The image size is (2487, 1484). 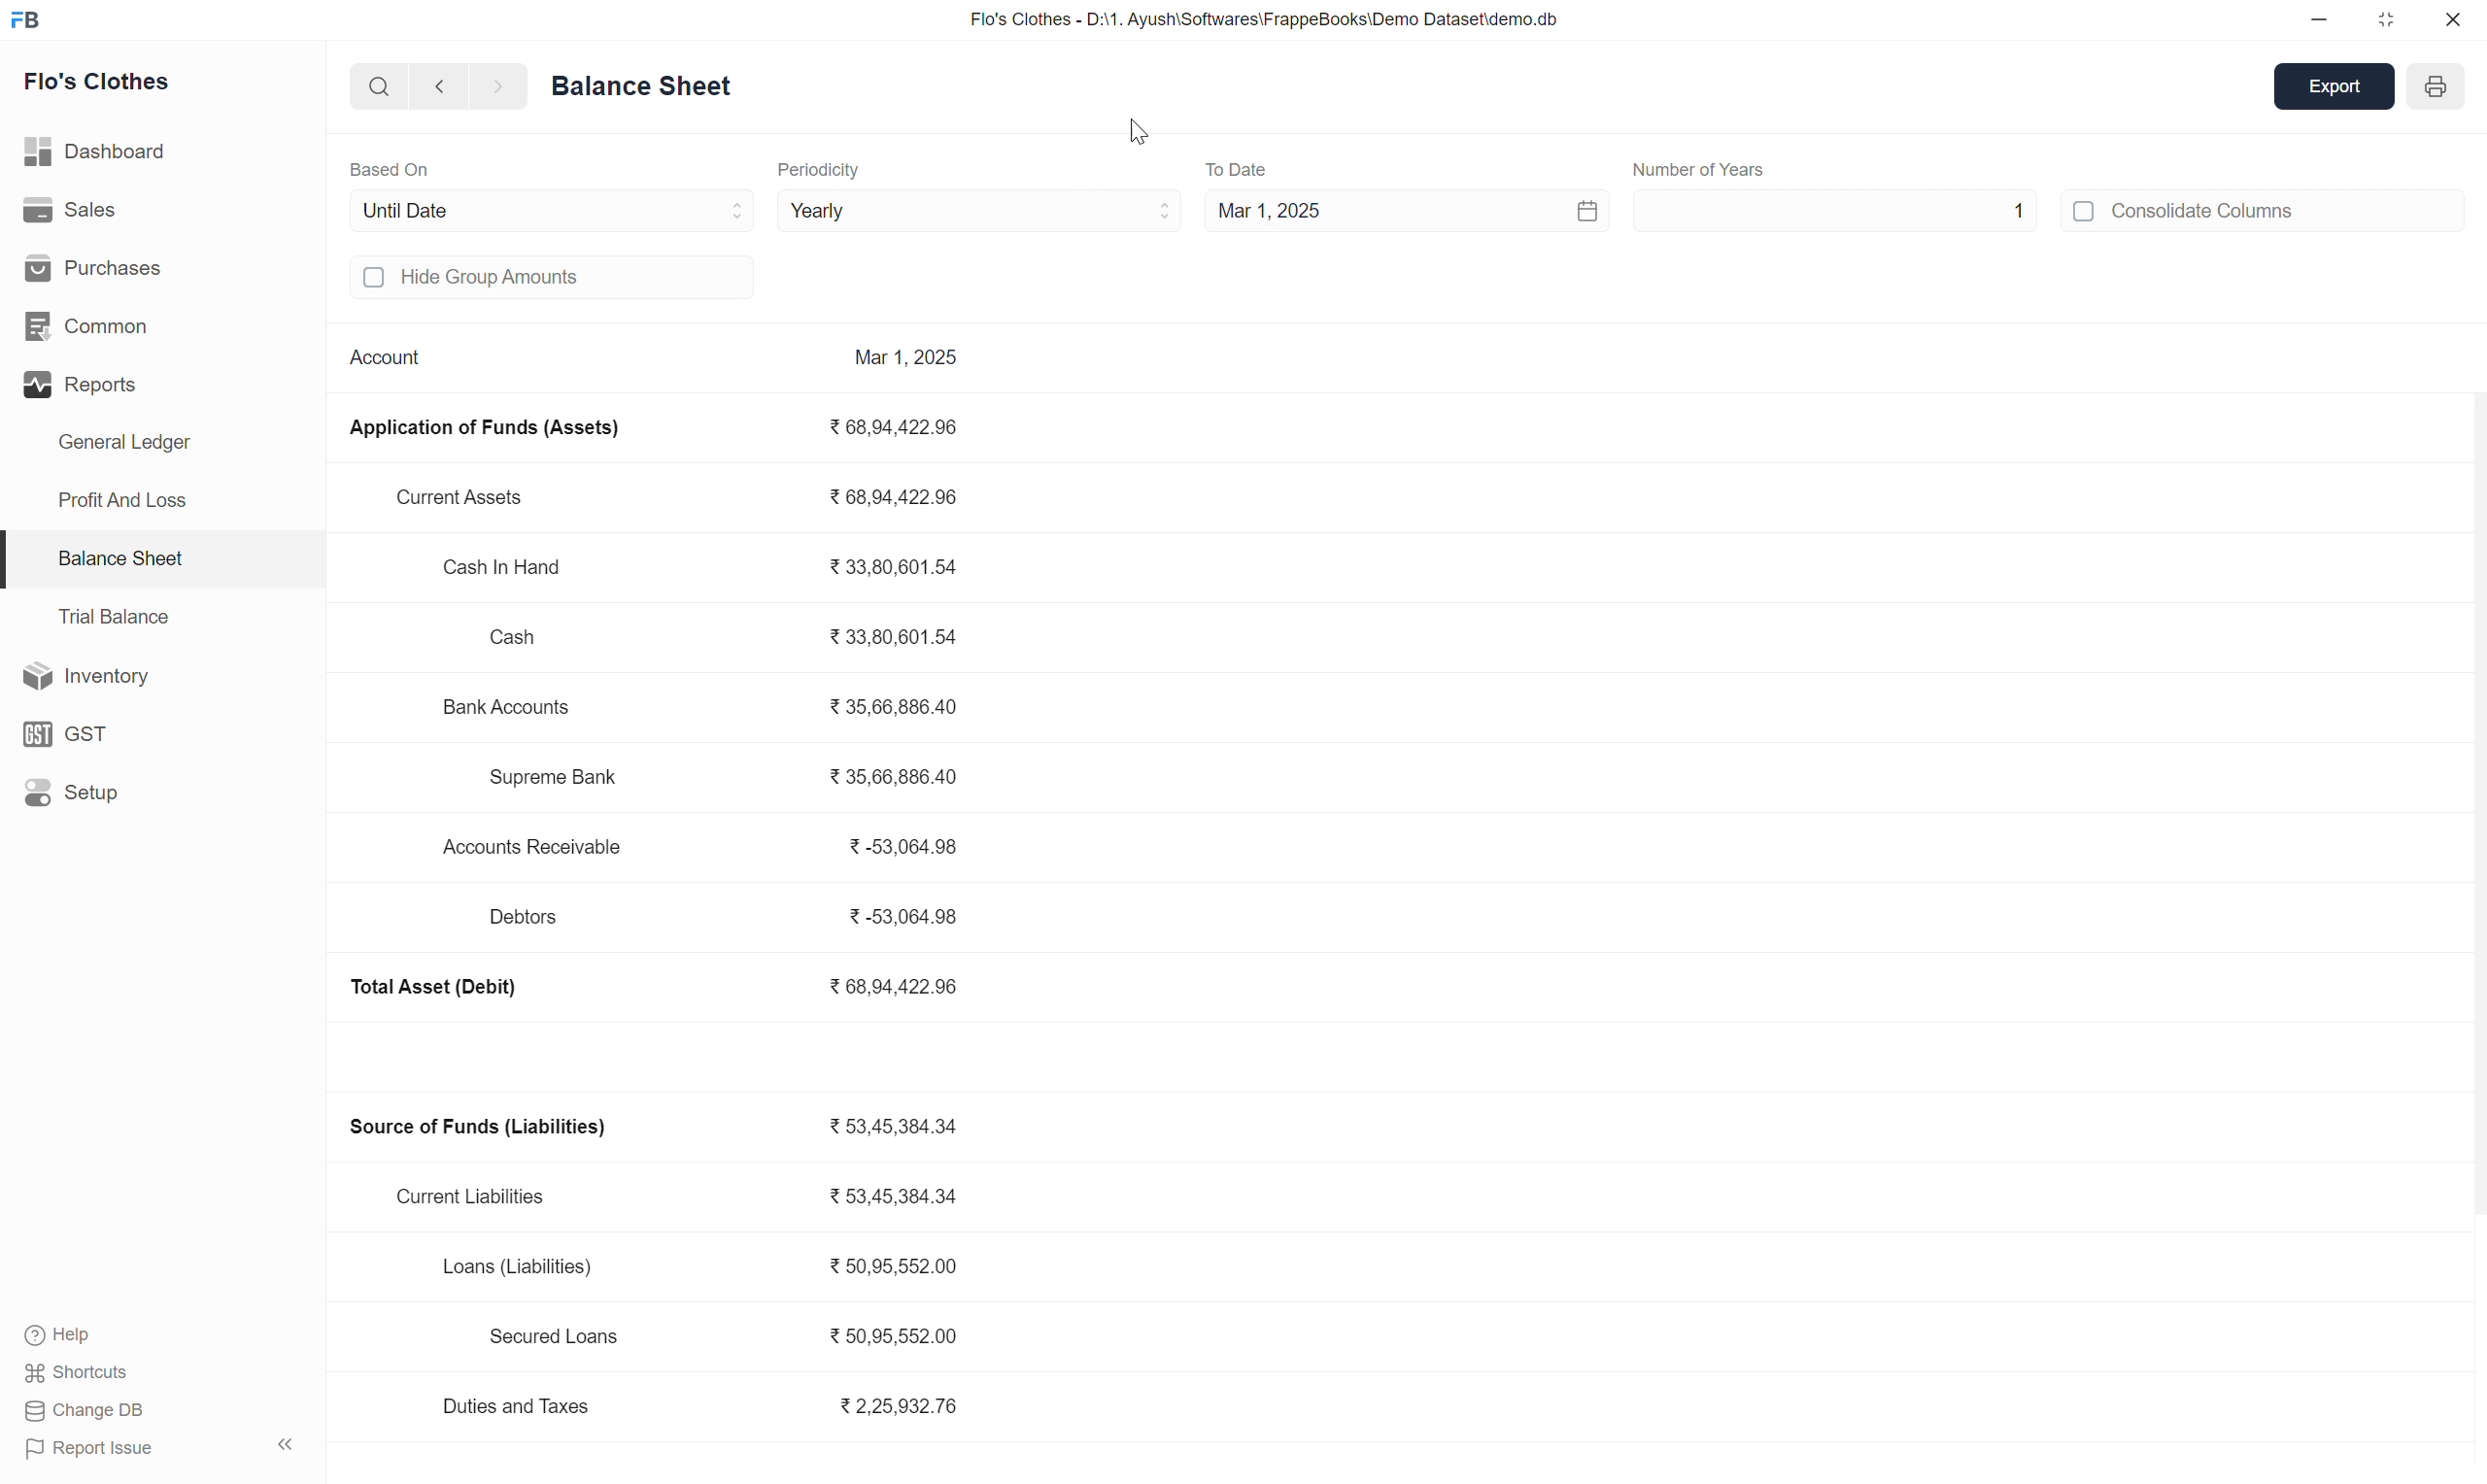 I want to click on forward, so click(x=490, y=87).